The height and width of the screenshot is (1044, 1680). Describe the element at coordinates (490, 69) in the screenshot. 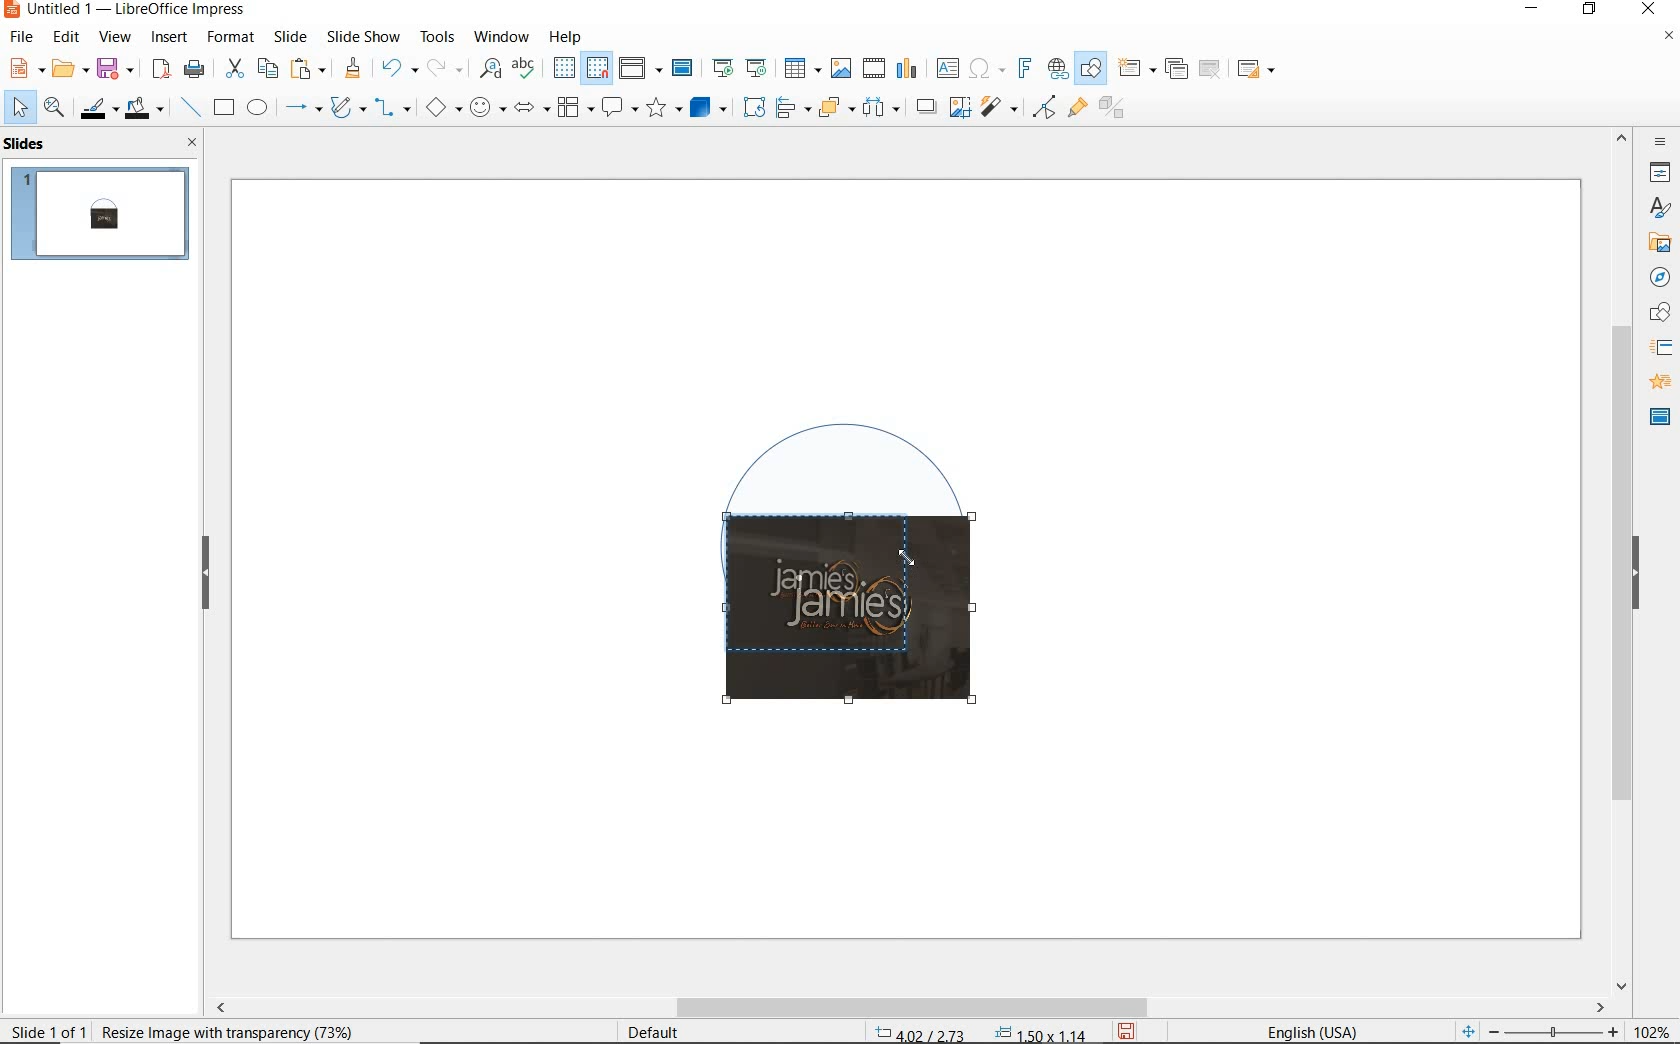

I see `find and replace` at that location.